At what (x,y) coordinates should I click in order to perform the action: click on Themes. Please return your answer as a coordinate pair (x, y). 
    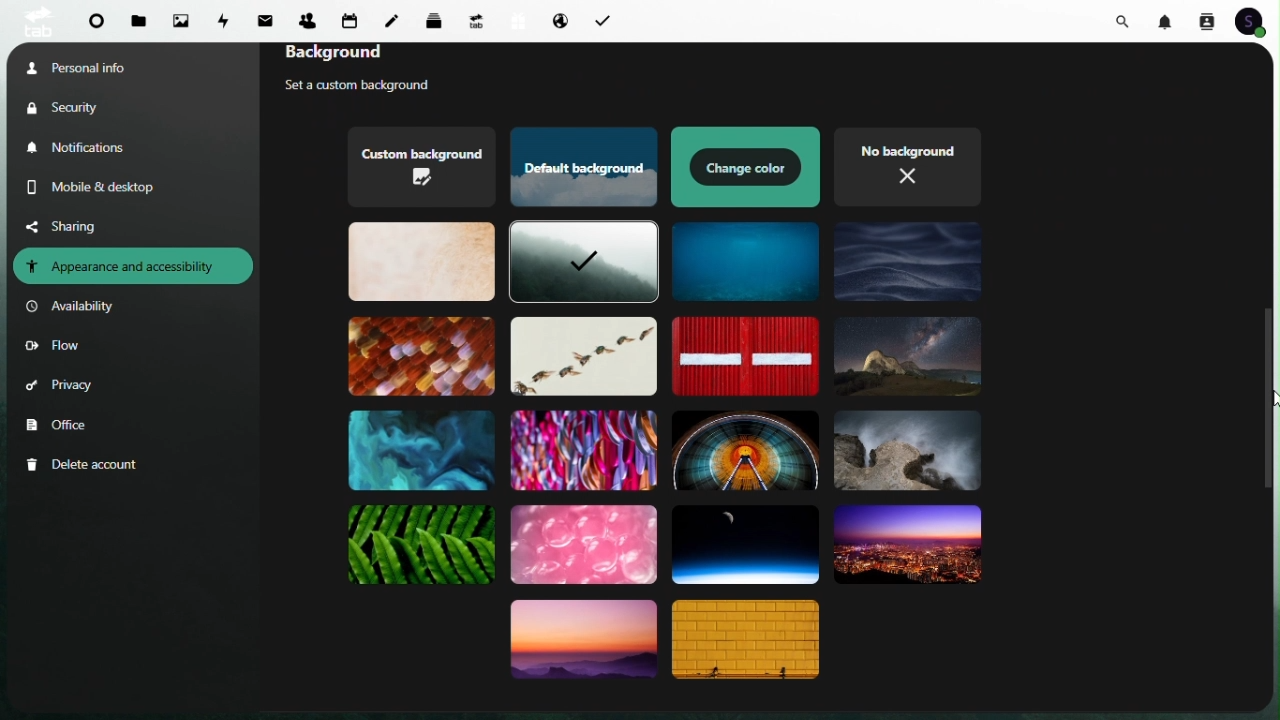
    Looking at the image, I should click on (422, 449).